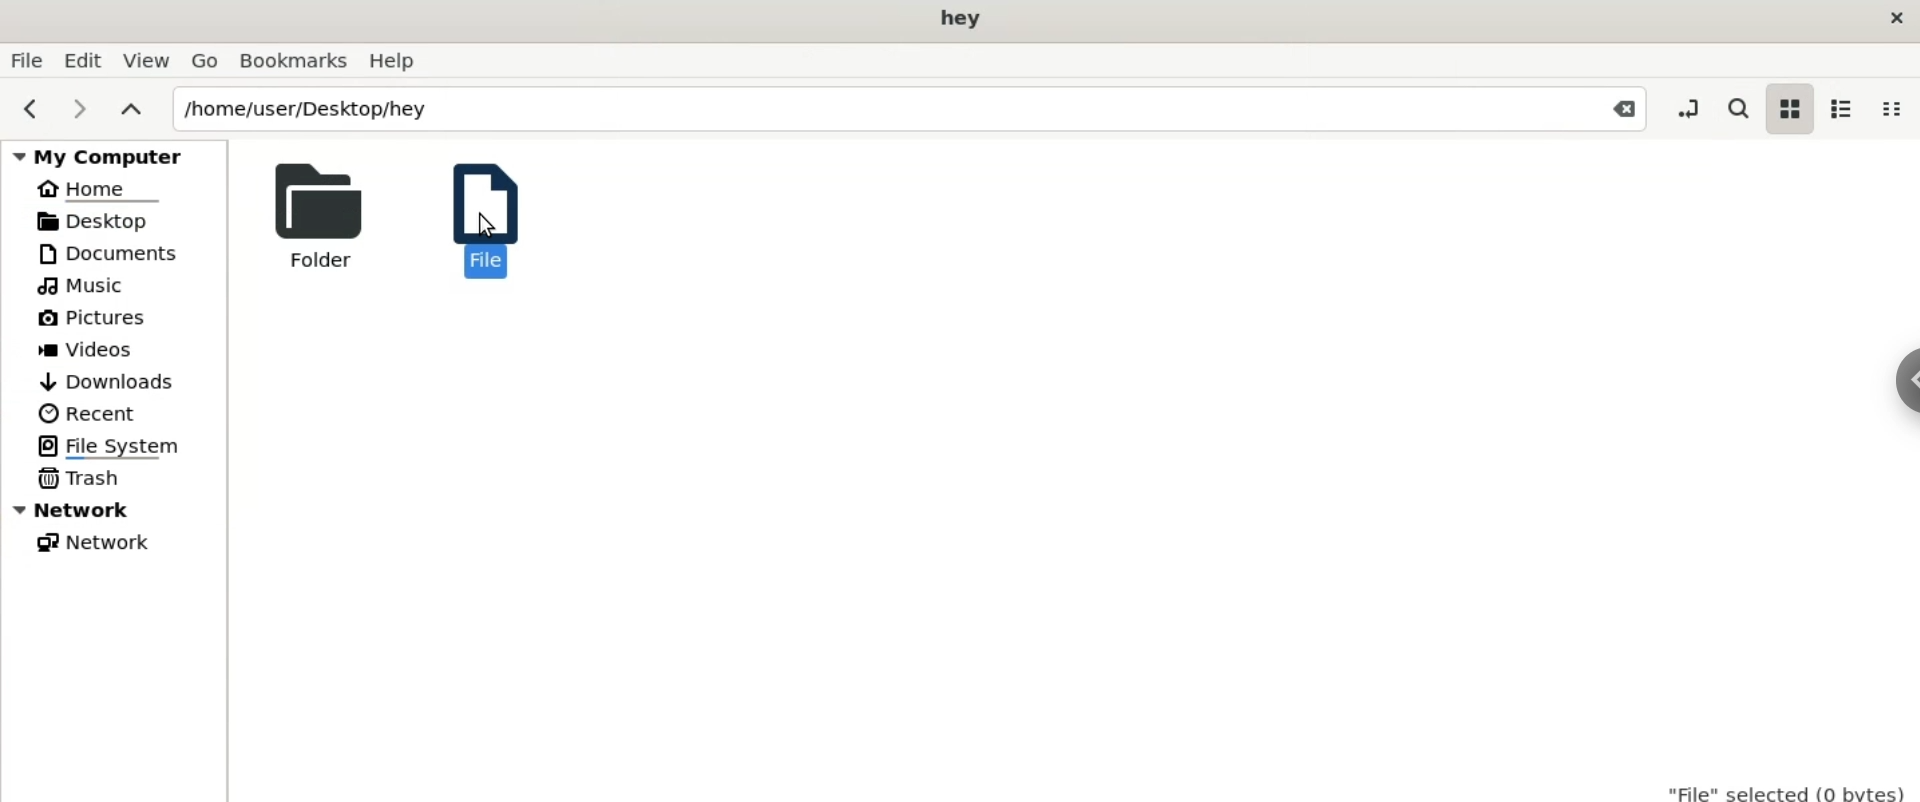 This screenshot has width=1920, height=802. I want to click on cursor, so click(490, 227).